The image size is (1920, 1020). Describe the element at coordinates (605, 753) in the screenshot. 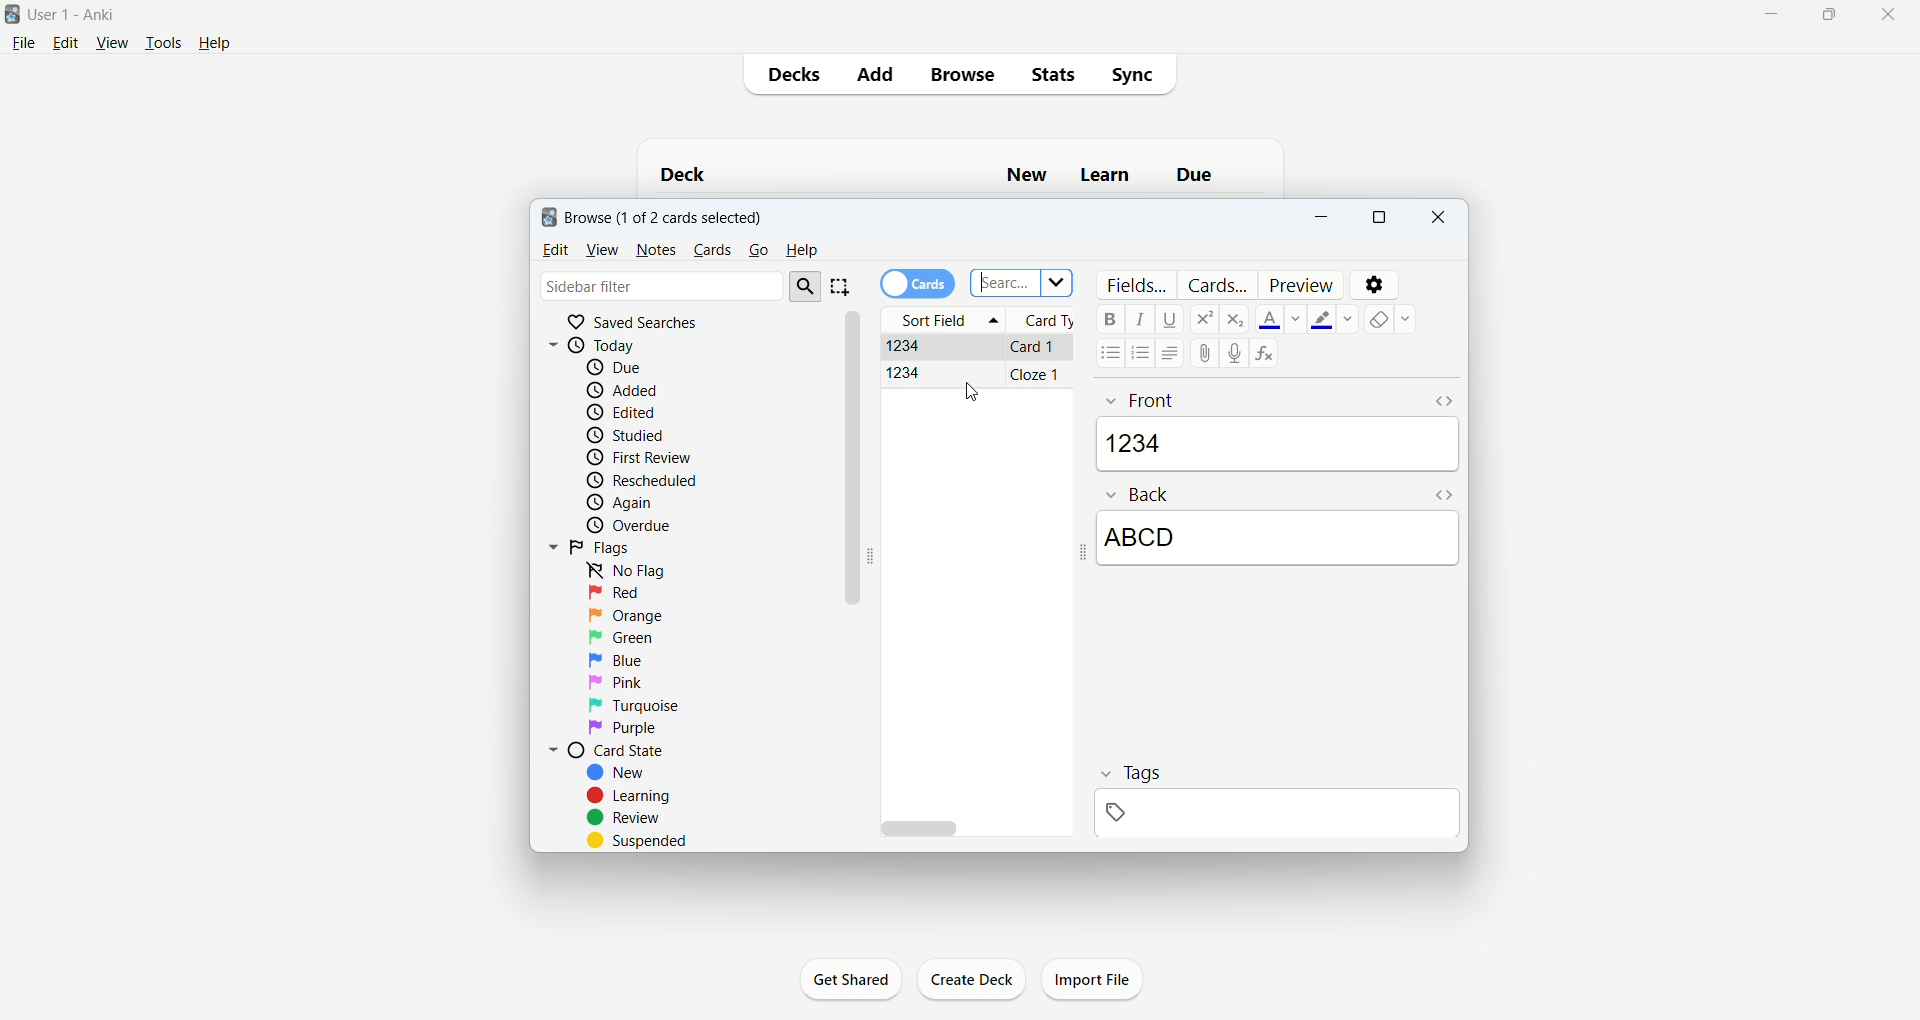

I see `card state` at that location.